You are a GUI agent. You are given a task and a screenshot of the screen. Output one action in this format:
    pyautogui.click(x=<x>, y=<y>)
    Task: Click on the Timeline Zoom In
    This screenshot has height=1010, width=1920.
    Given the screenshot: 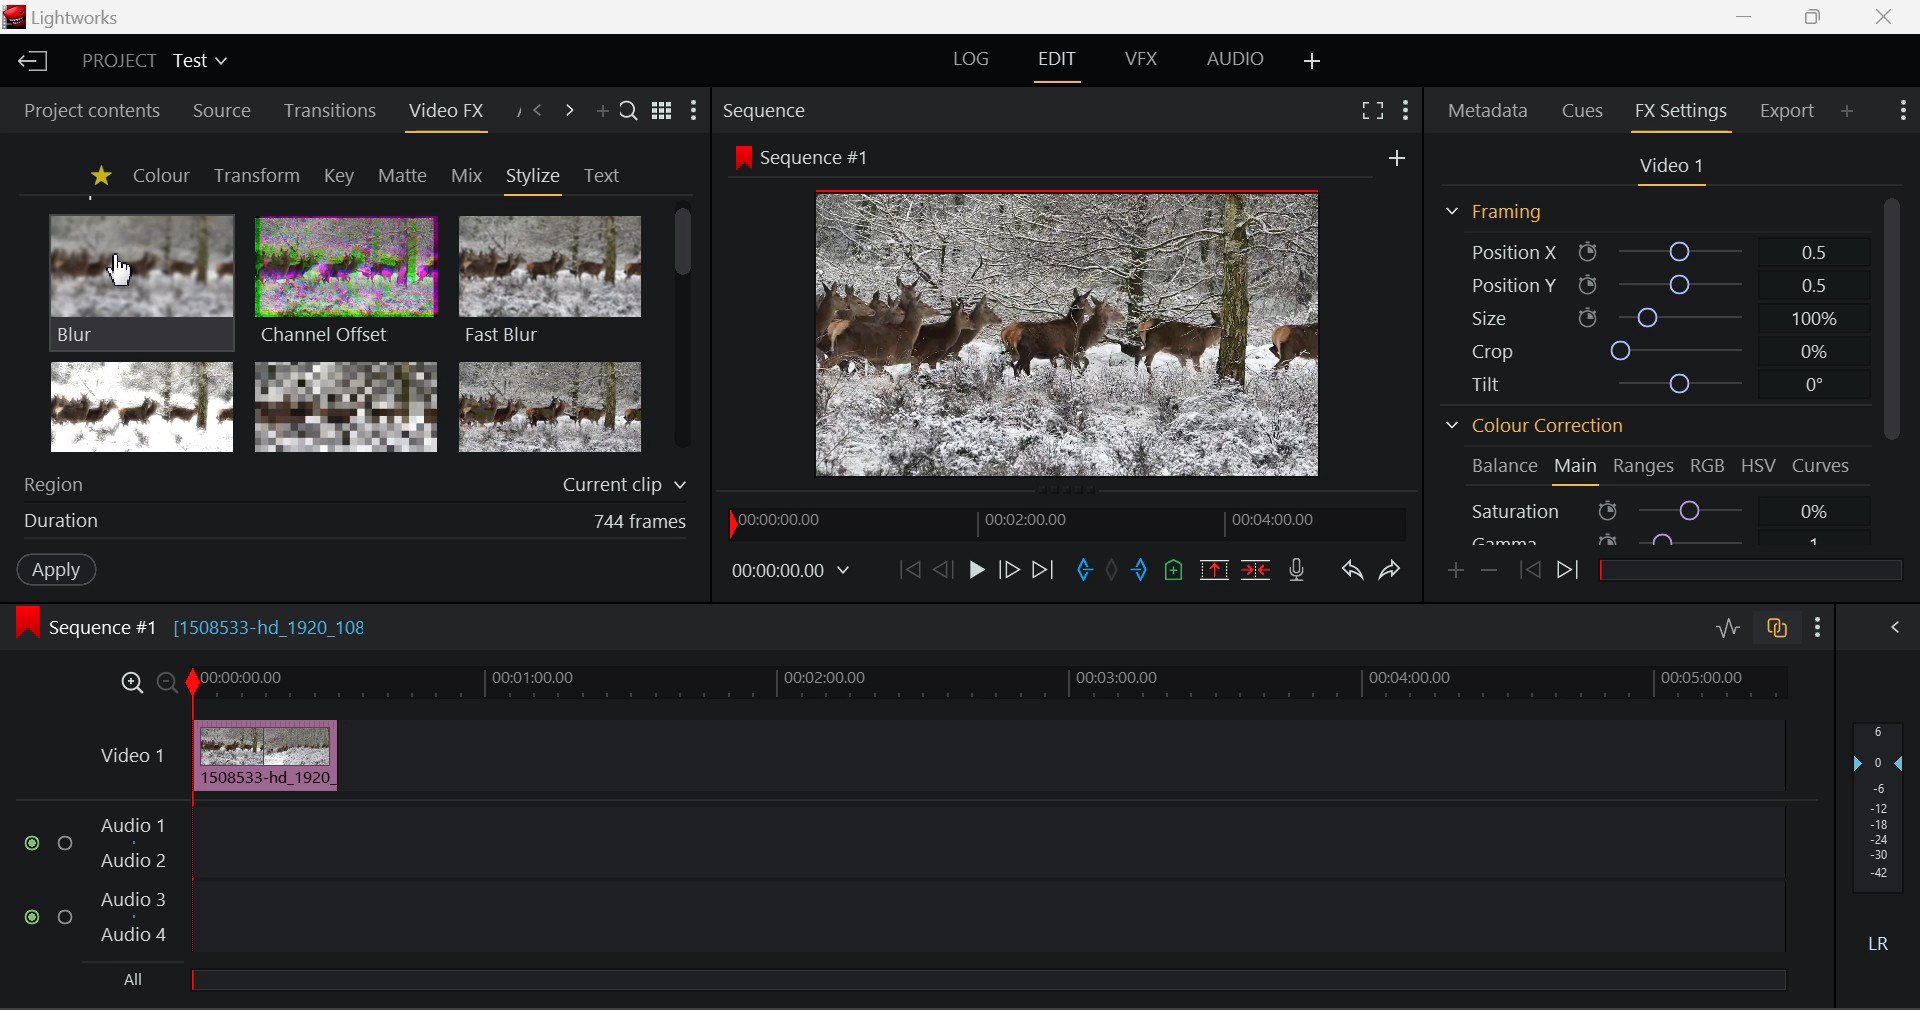 What is the action you would take?
    pyautogui.click(x=131, y=683)
    